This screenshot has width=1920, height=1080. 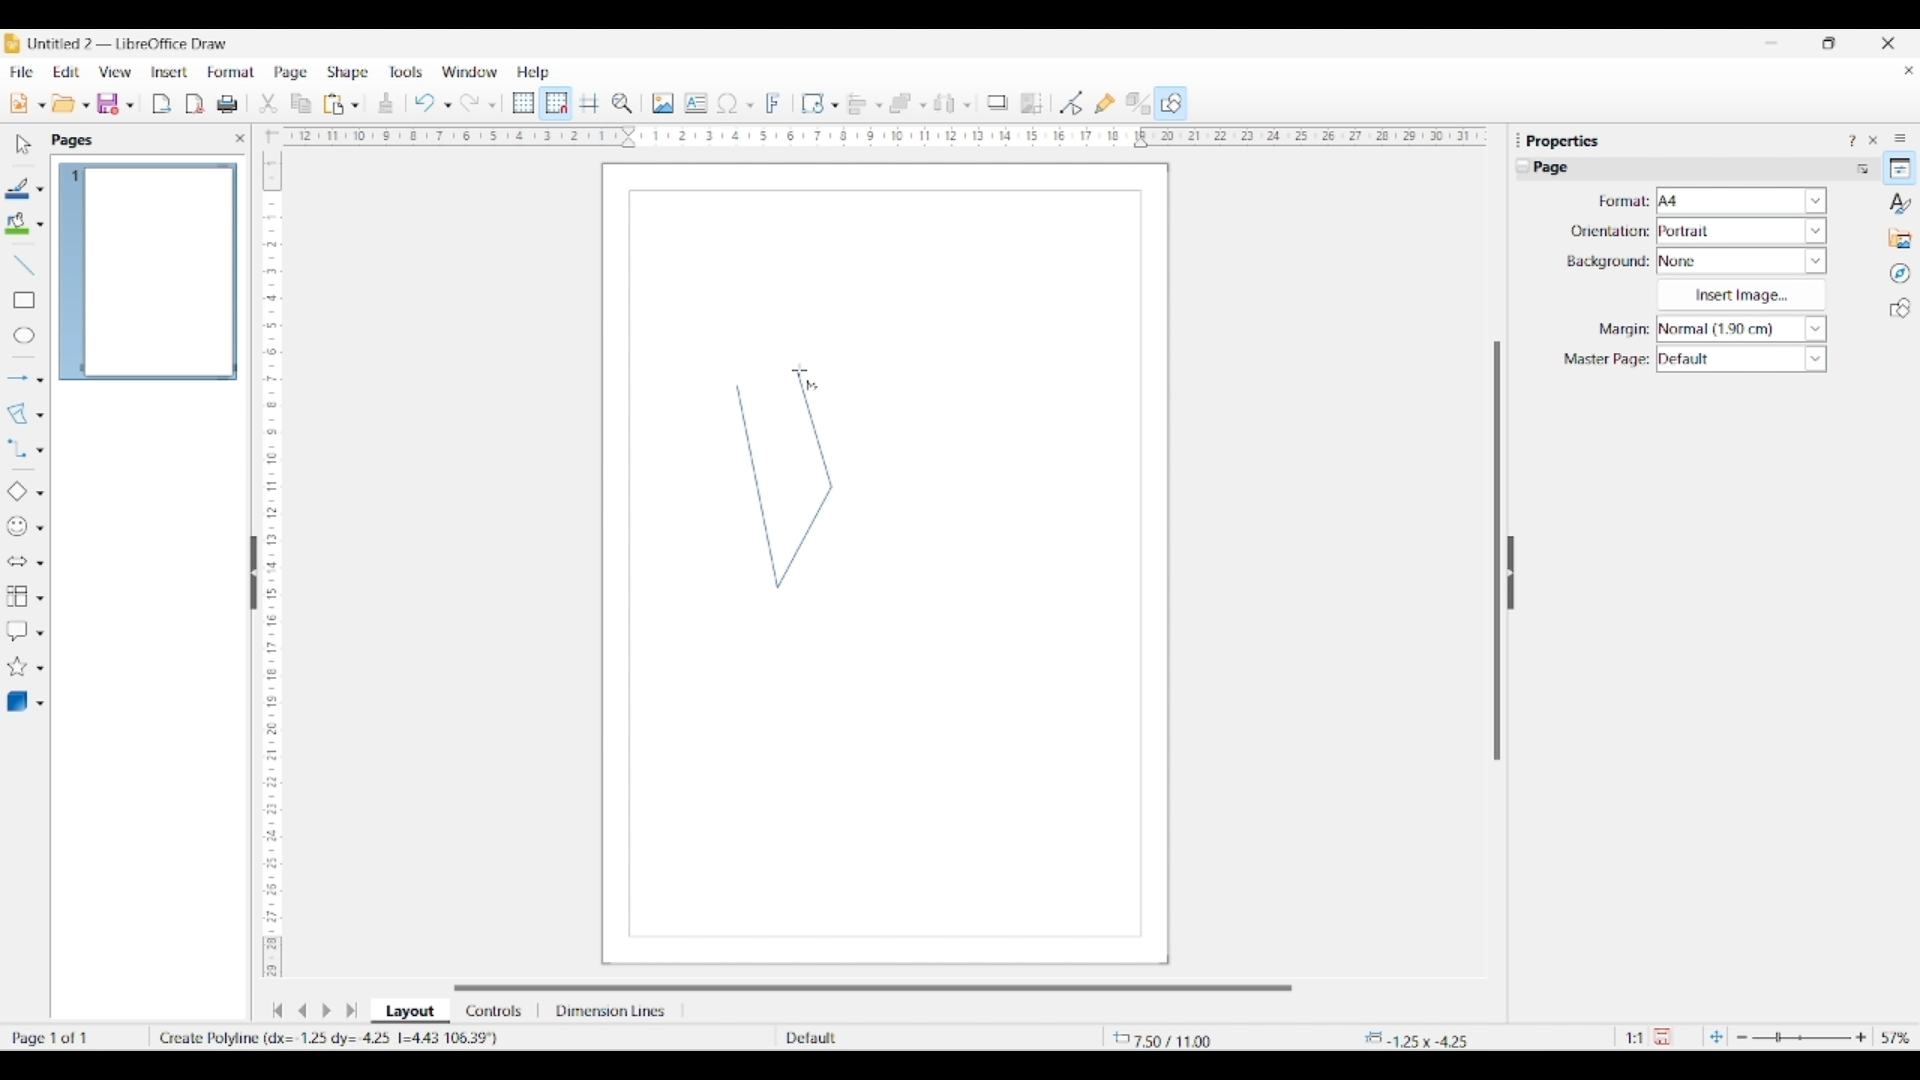 I want to click on Toggle point edit mode, so click(x=1072, y=104).